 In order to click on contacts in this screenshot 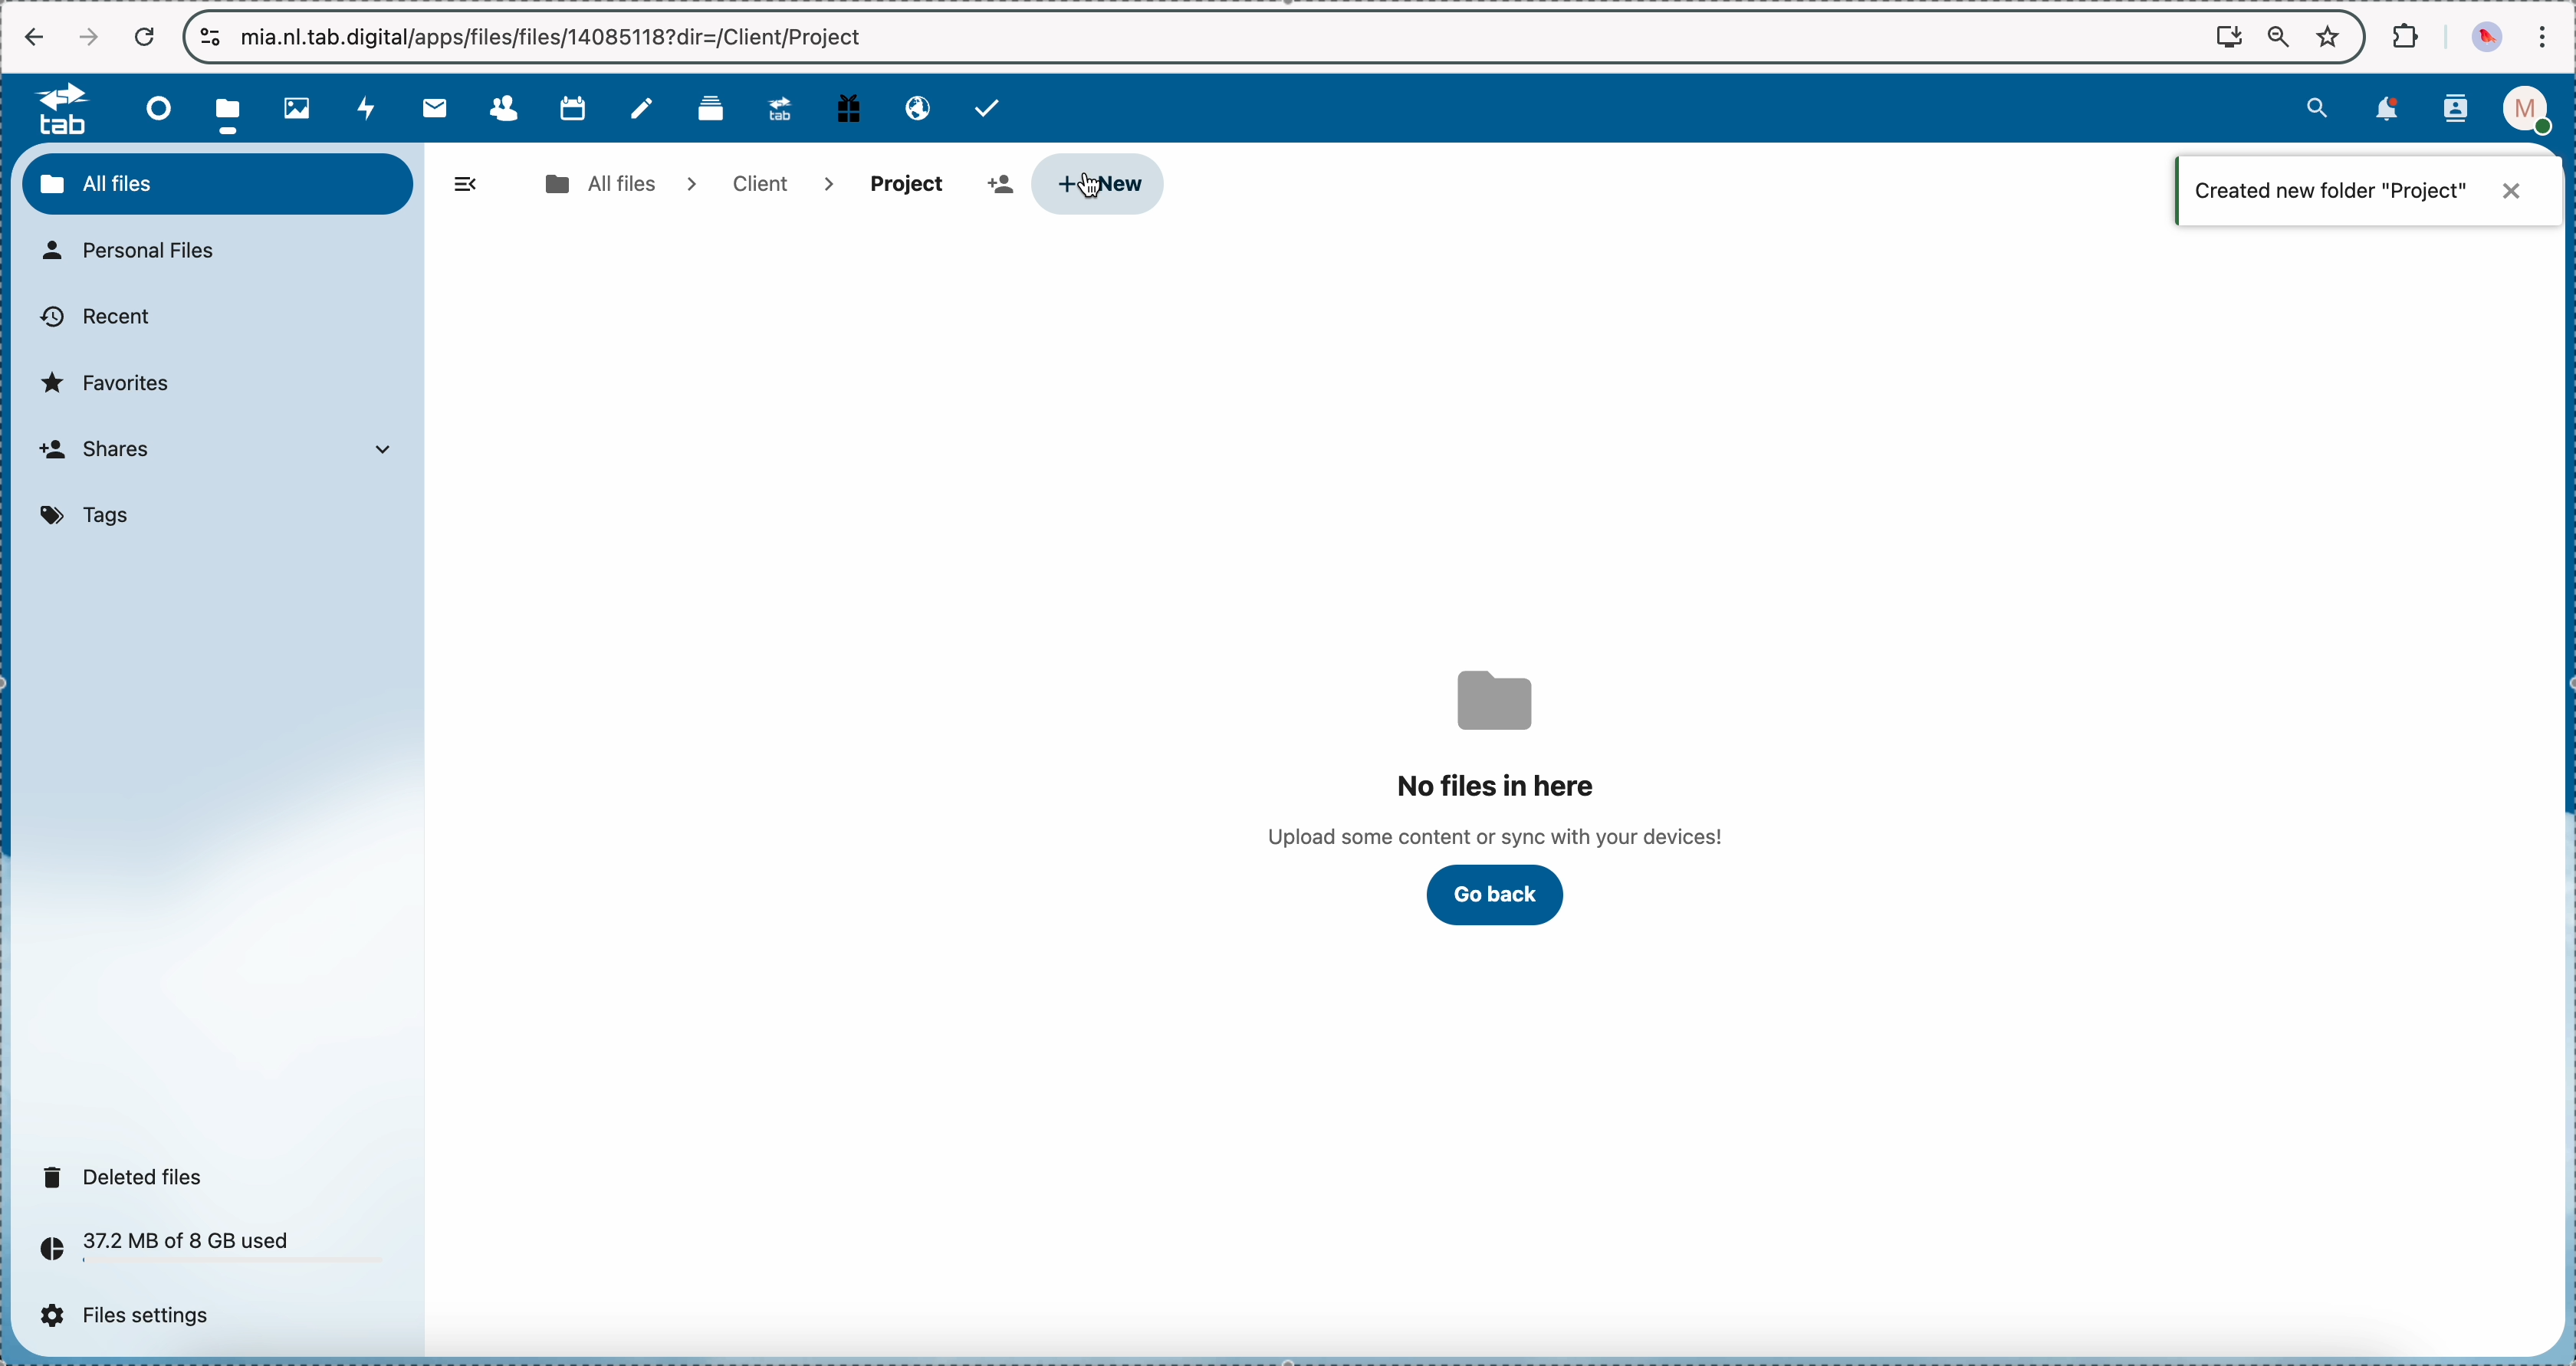, I will do `click(2456, 111)`.